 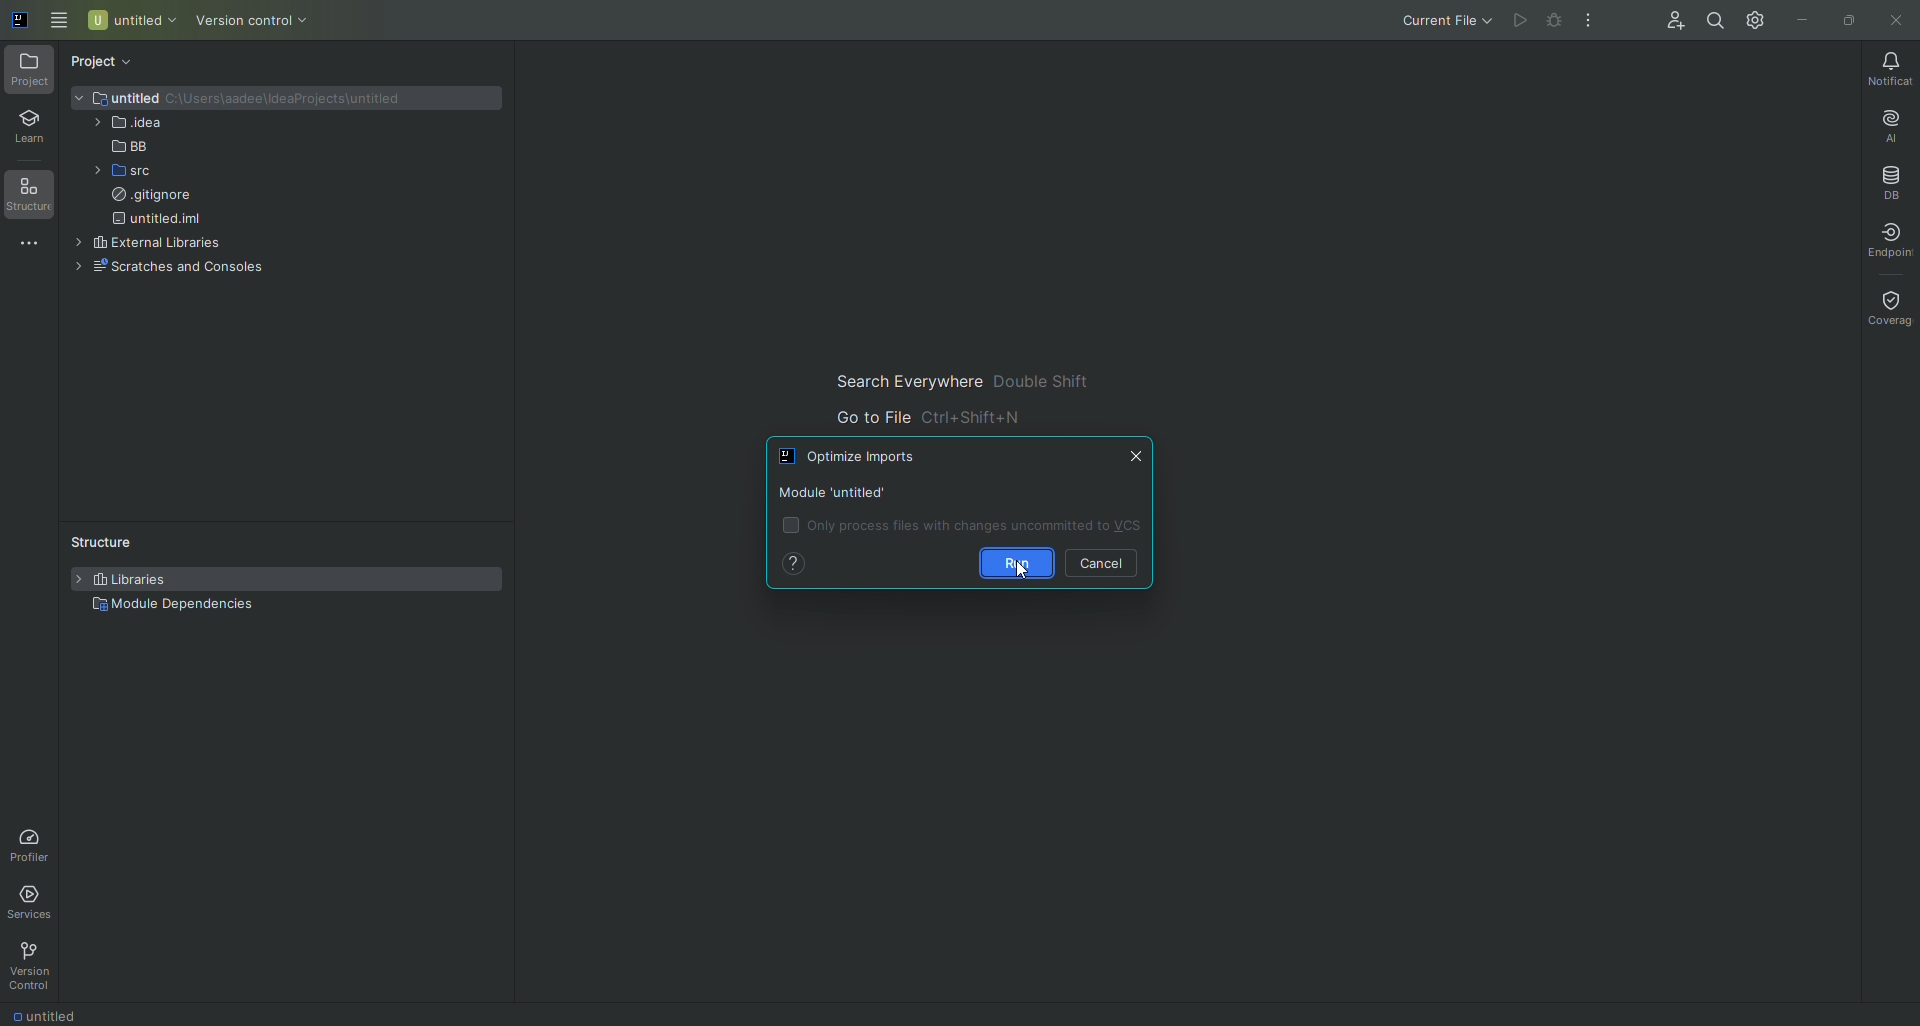 I want to click on Module Dependencies, so click(x=175, y=606).